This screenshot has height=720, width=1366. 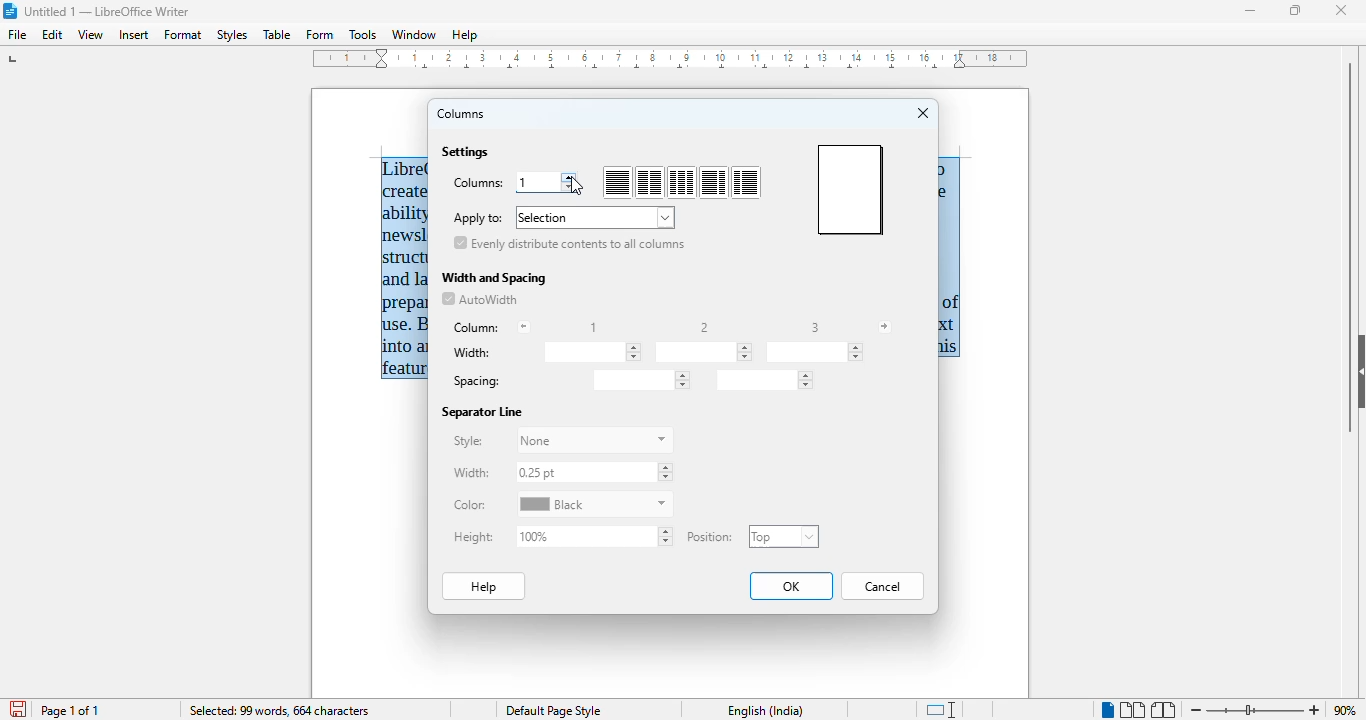 What do you see at coordinates (133, 35) in the screenshot?
I see `insert` at bounding box center [133, 35].